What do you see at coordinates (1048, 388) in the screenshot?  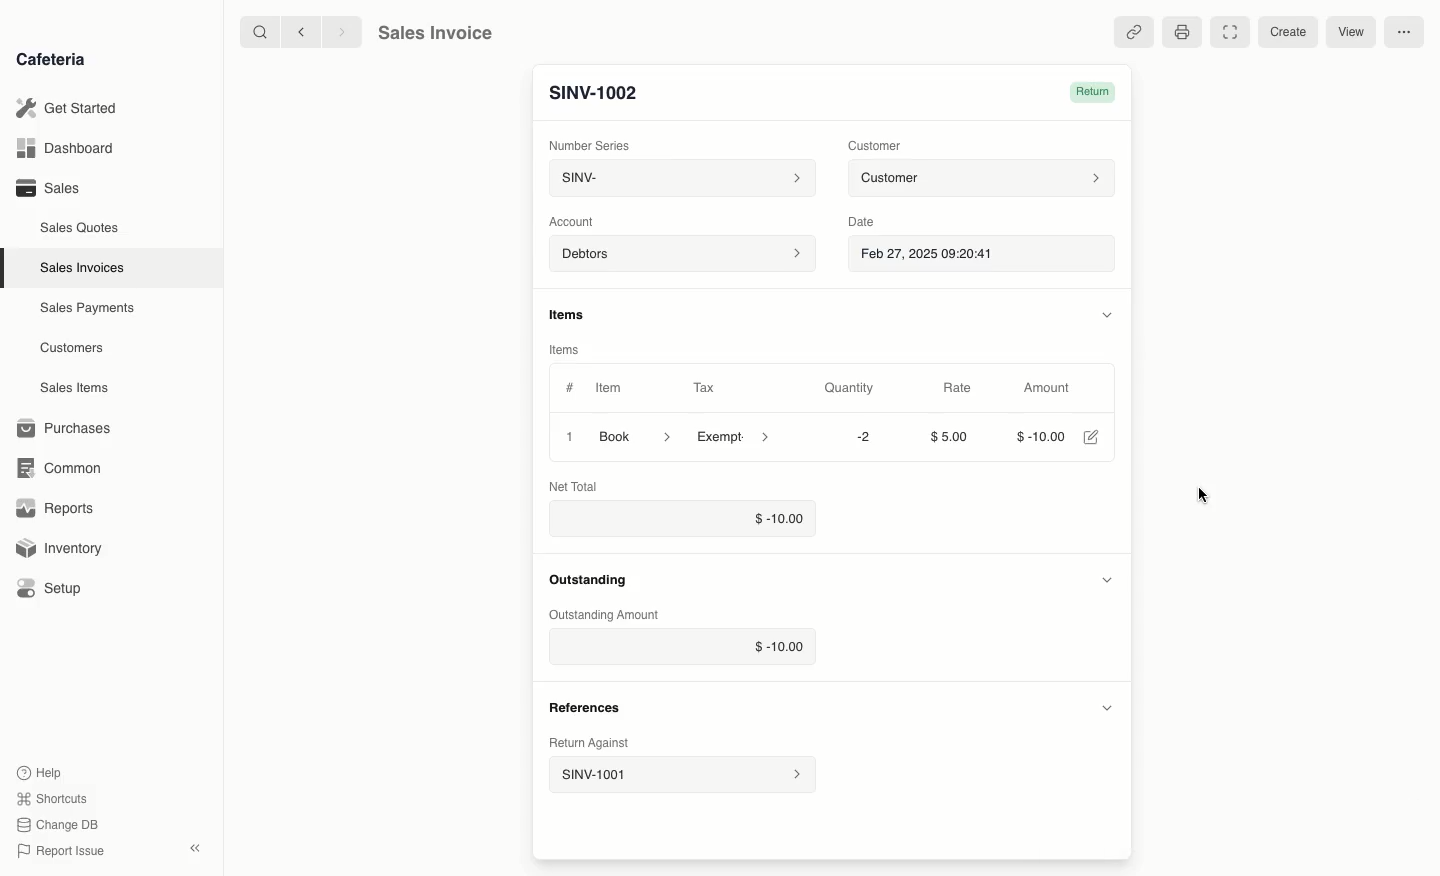 I see `Amount` at bounding box center [1048, 388].